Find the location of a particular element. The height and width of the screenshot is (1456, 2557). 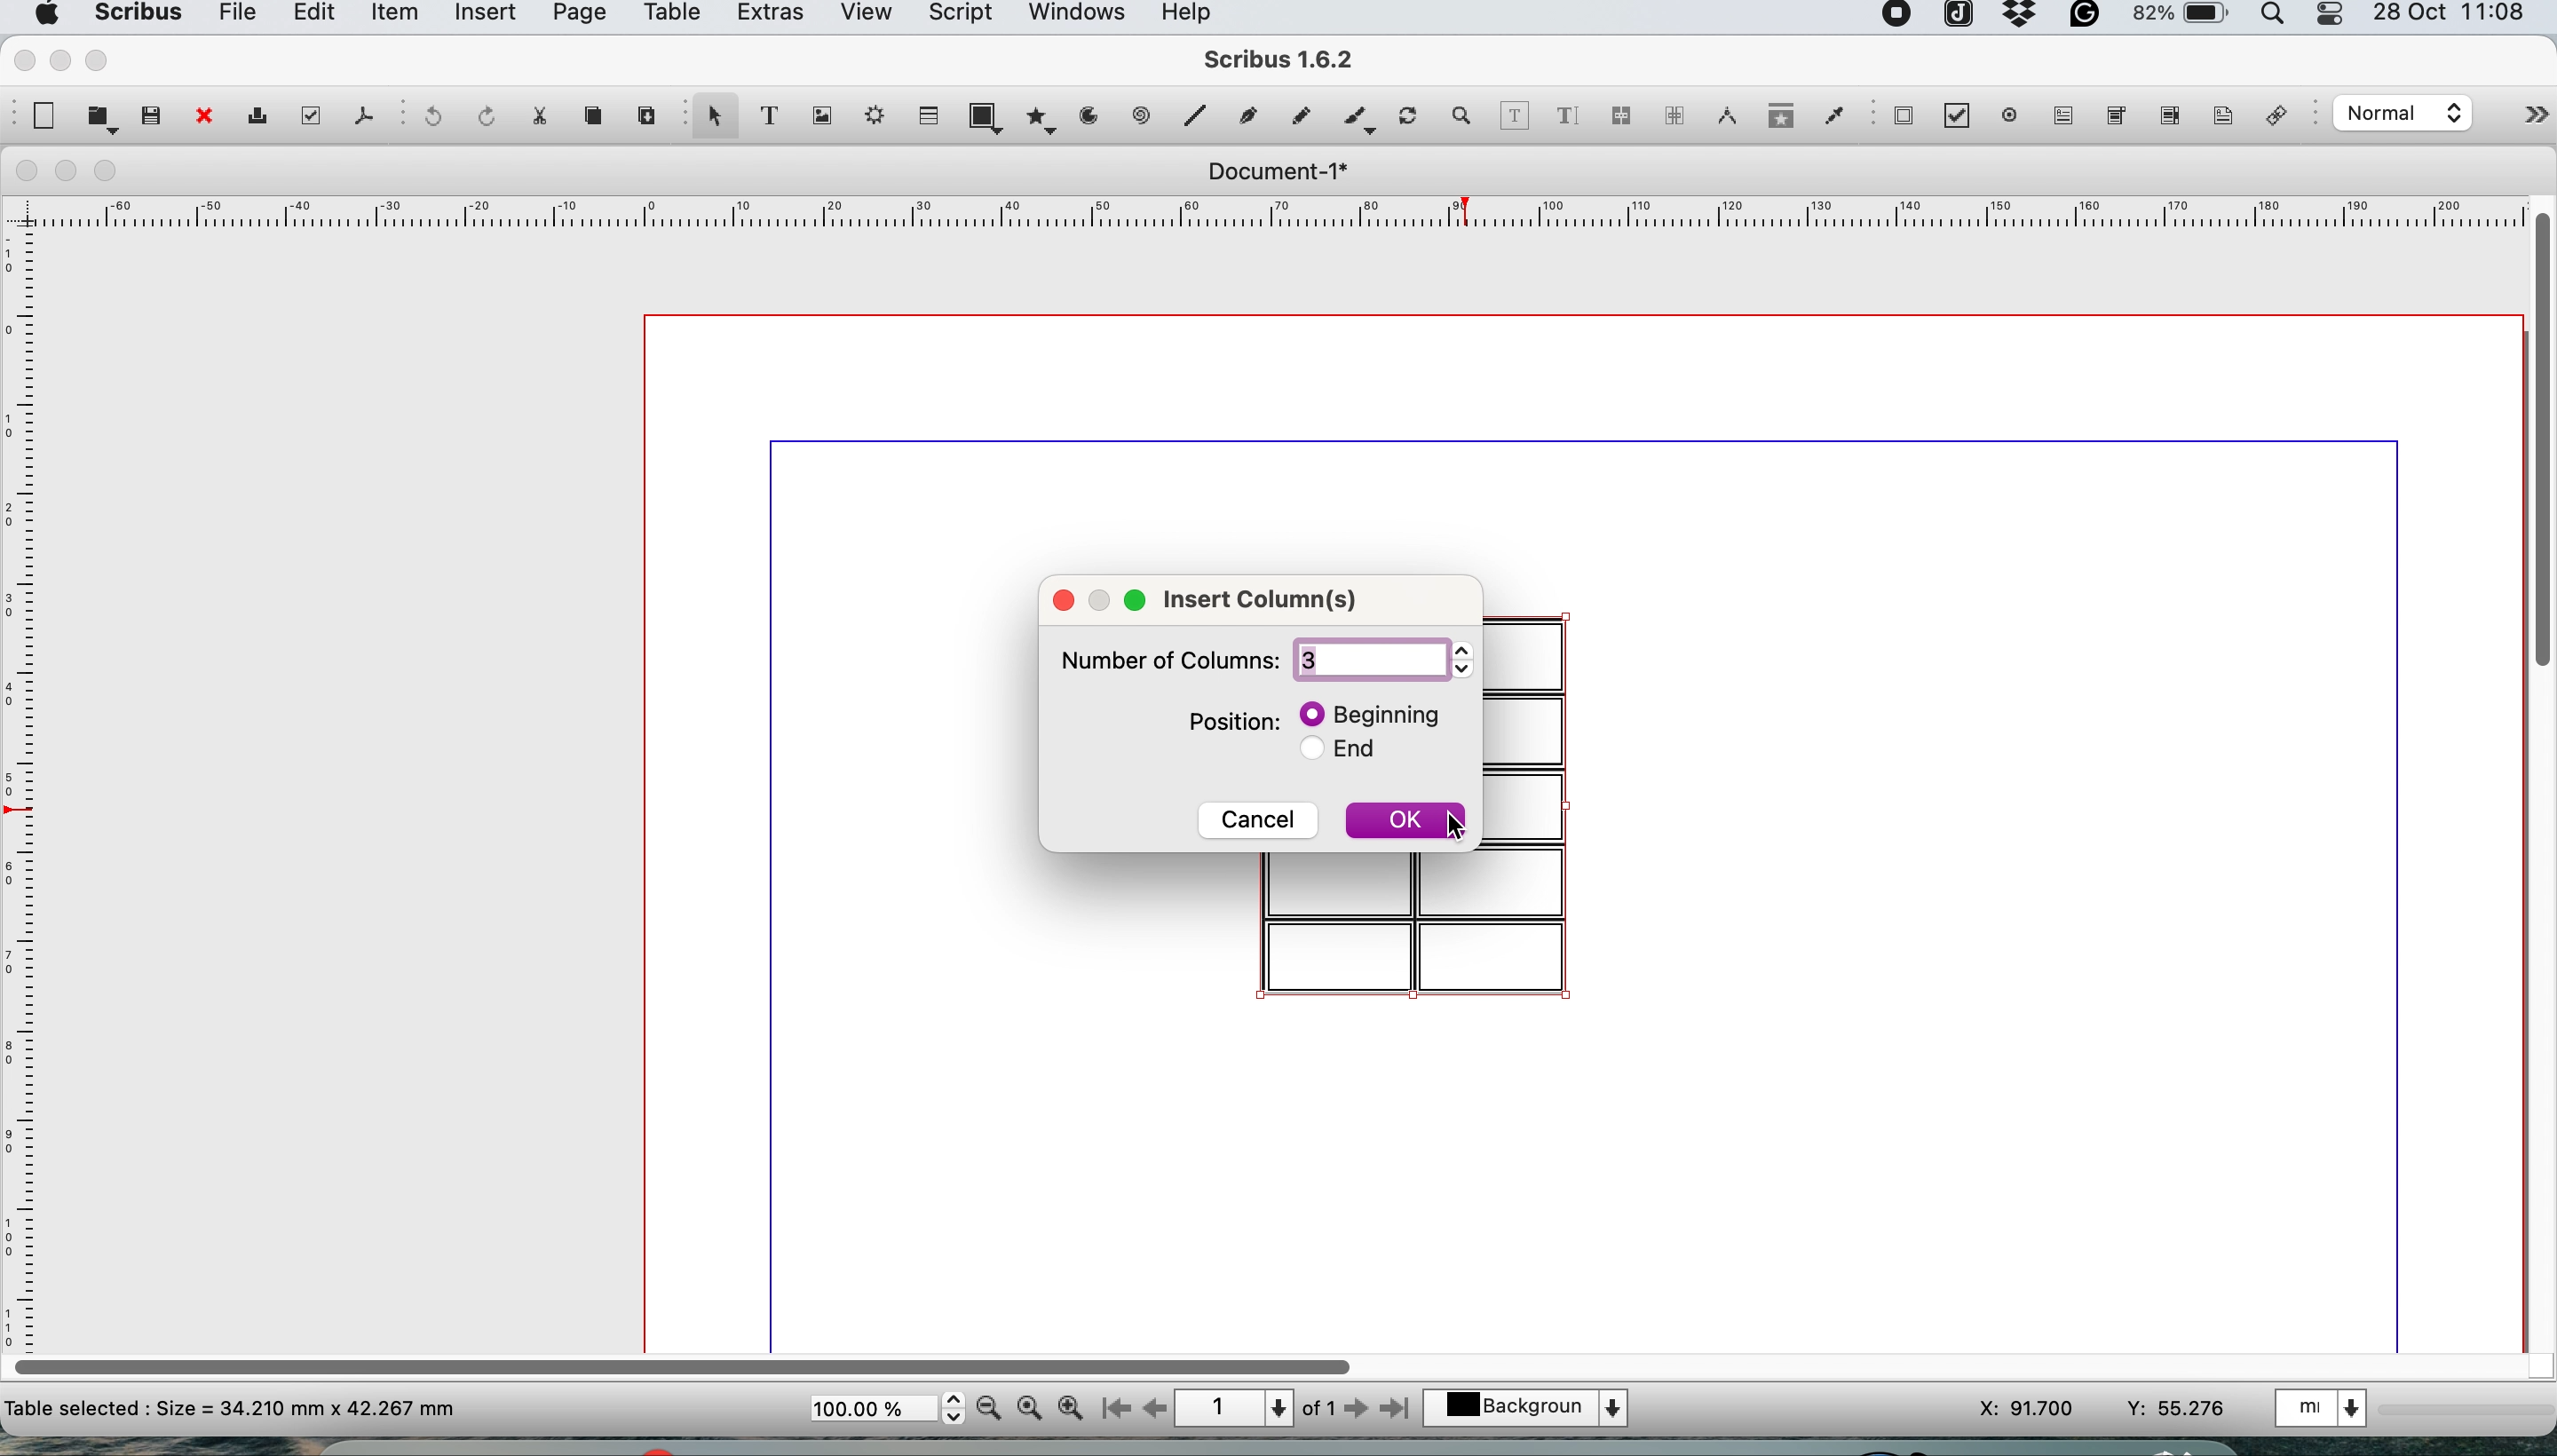

render frame is located at coordinates (869, 115).